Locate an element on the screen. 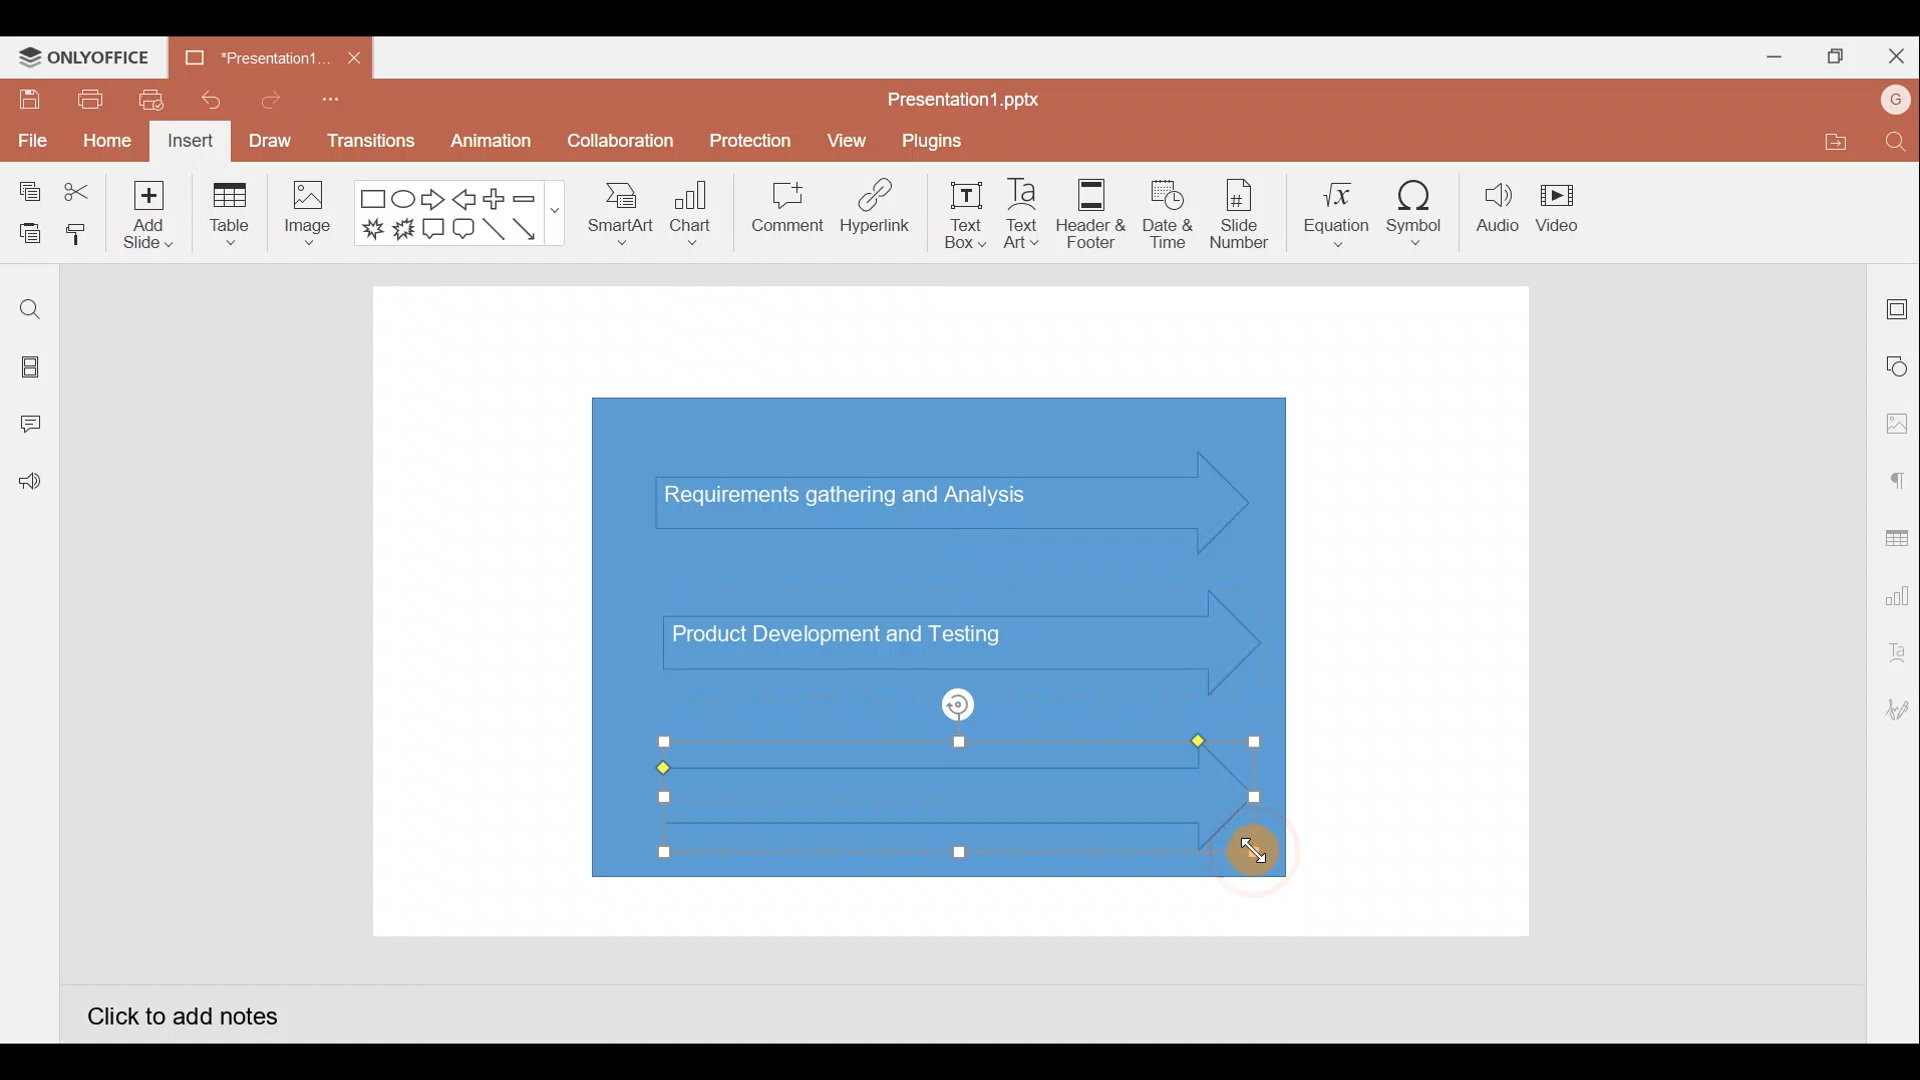 The width and height of the screenshot is (1920, 1080). Find is located at coordinates (30, 309).